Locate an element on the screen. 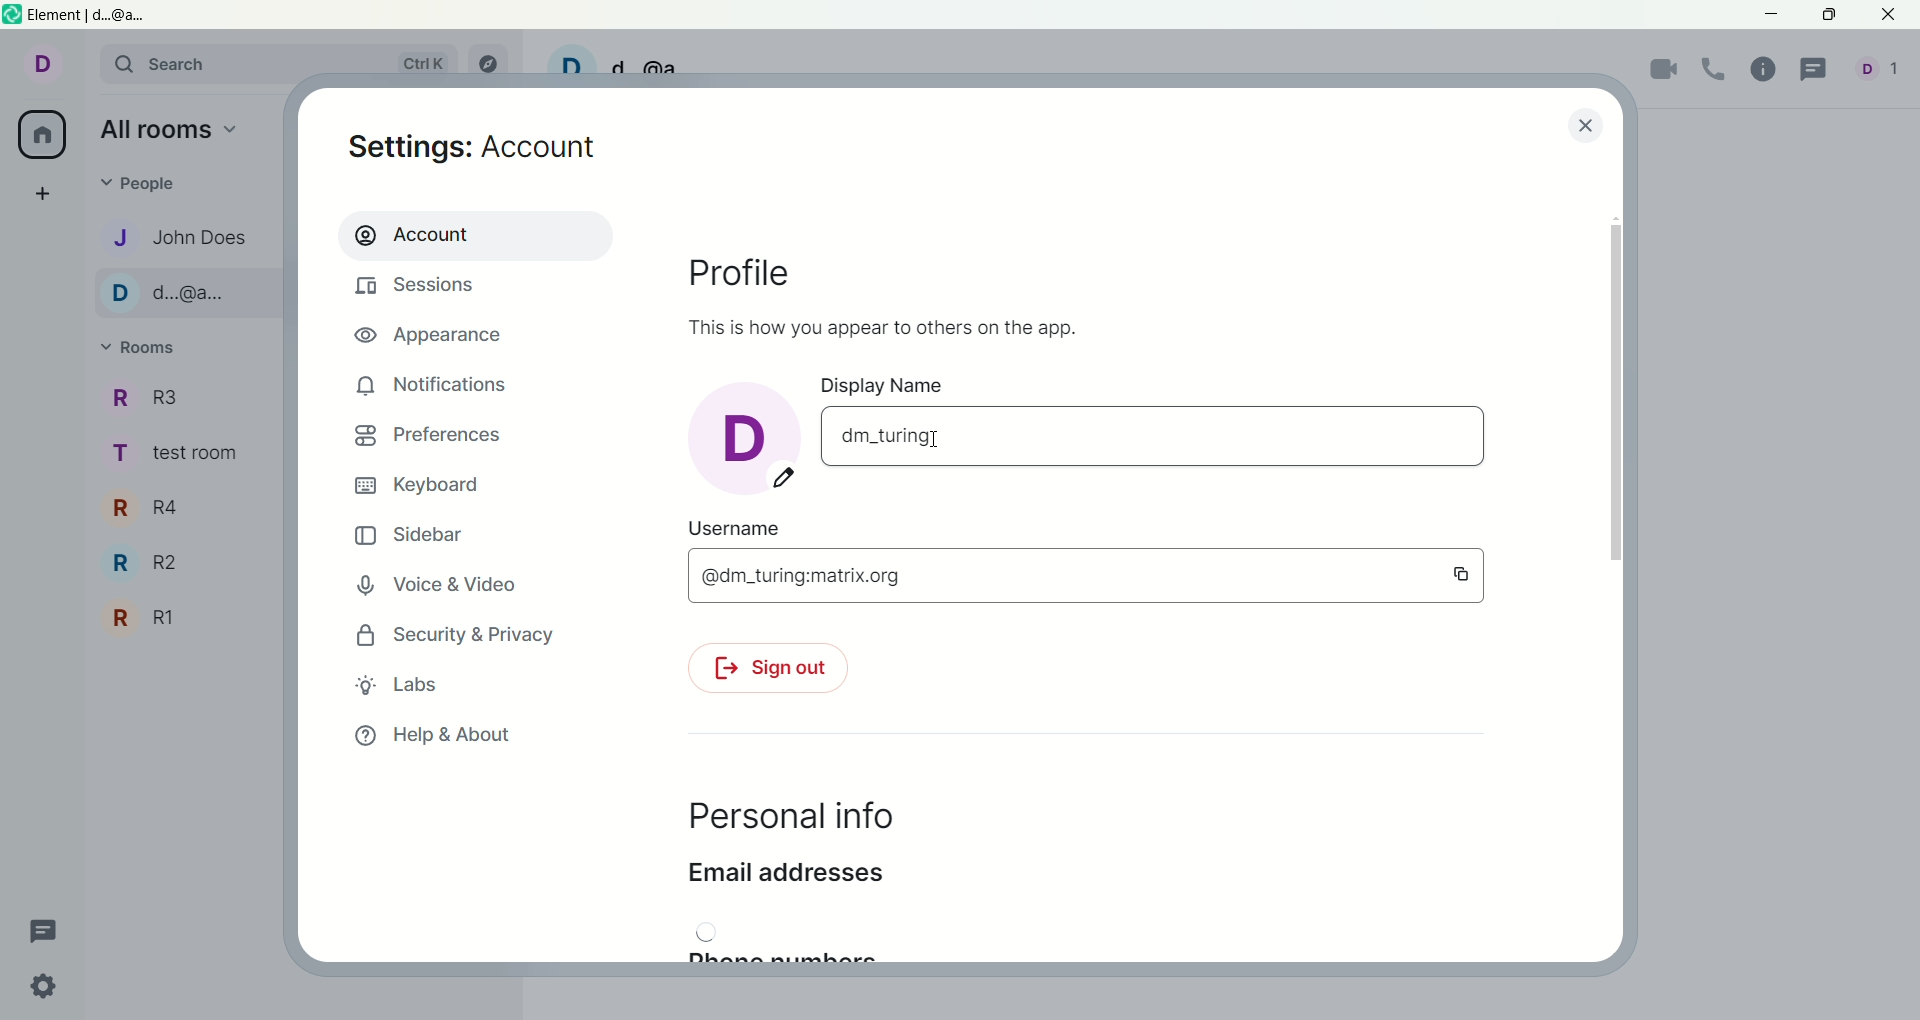  threads is located at coordinates (1817, 70).